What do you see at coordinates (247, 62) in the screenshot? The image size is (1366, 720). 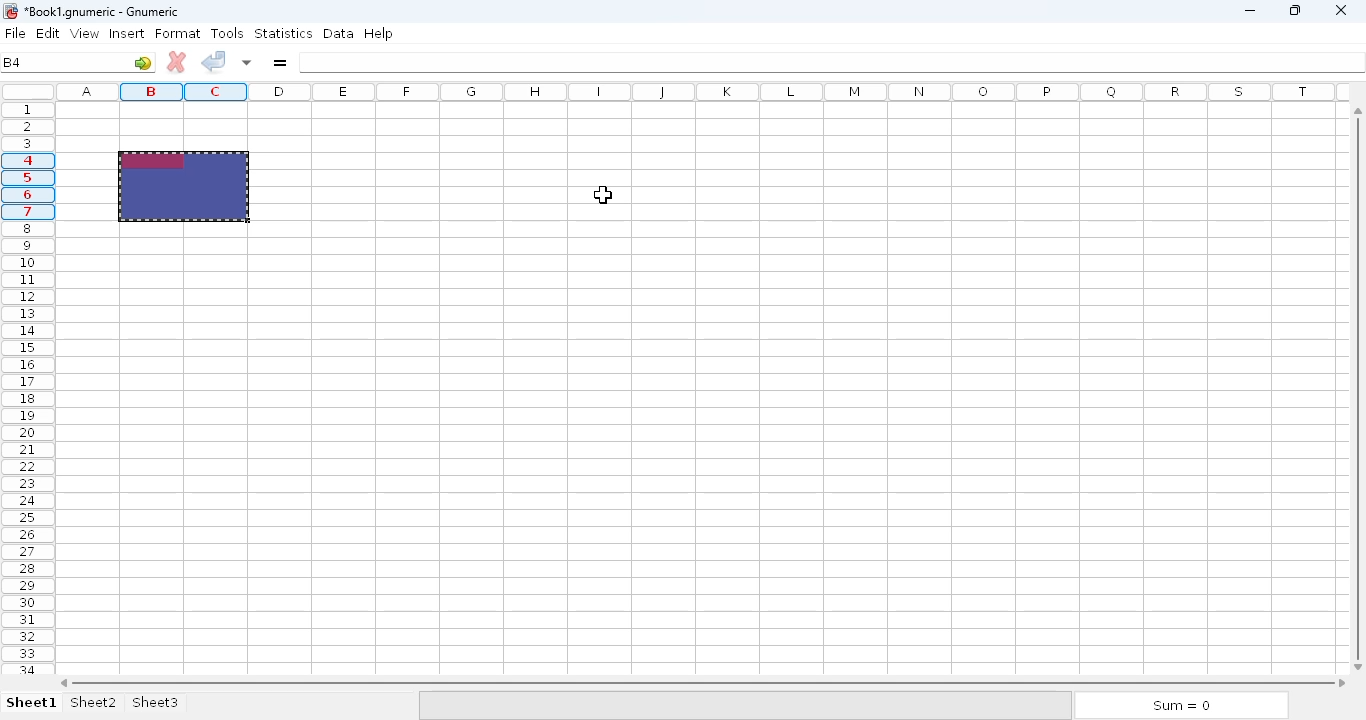 I see `accept changes in multiple cells` at bounding box center [247, 62].